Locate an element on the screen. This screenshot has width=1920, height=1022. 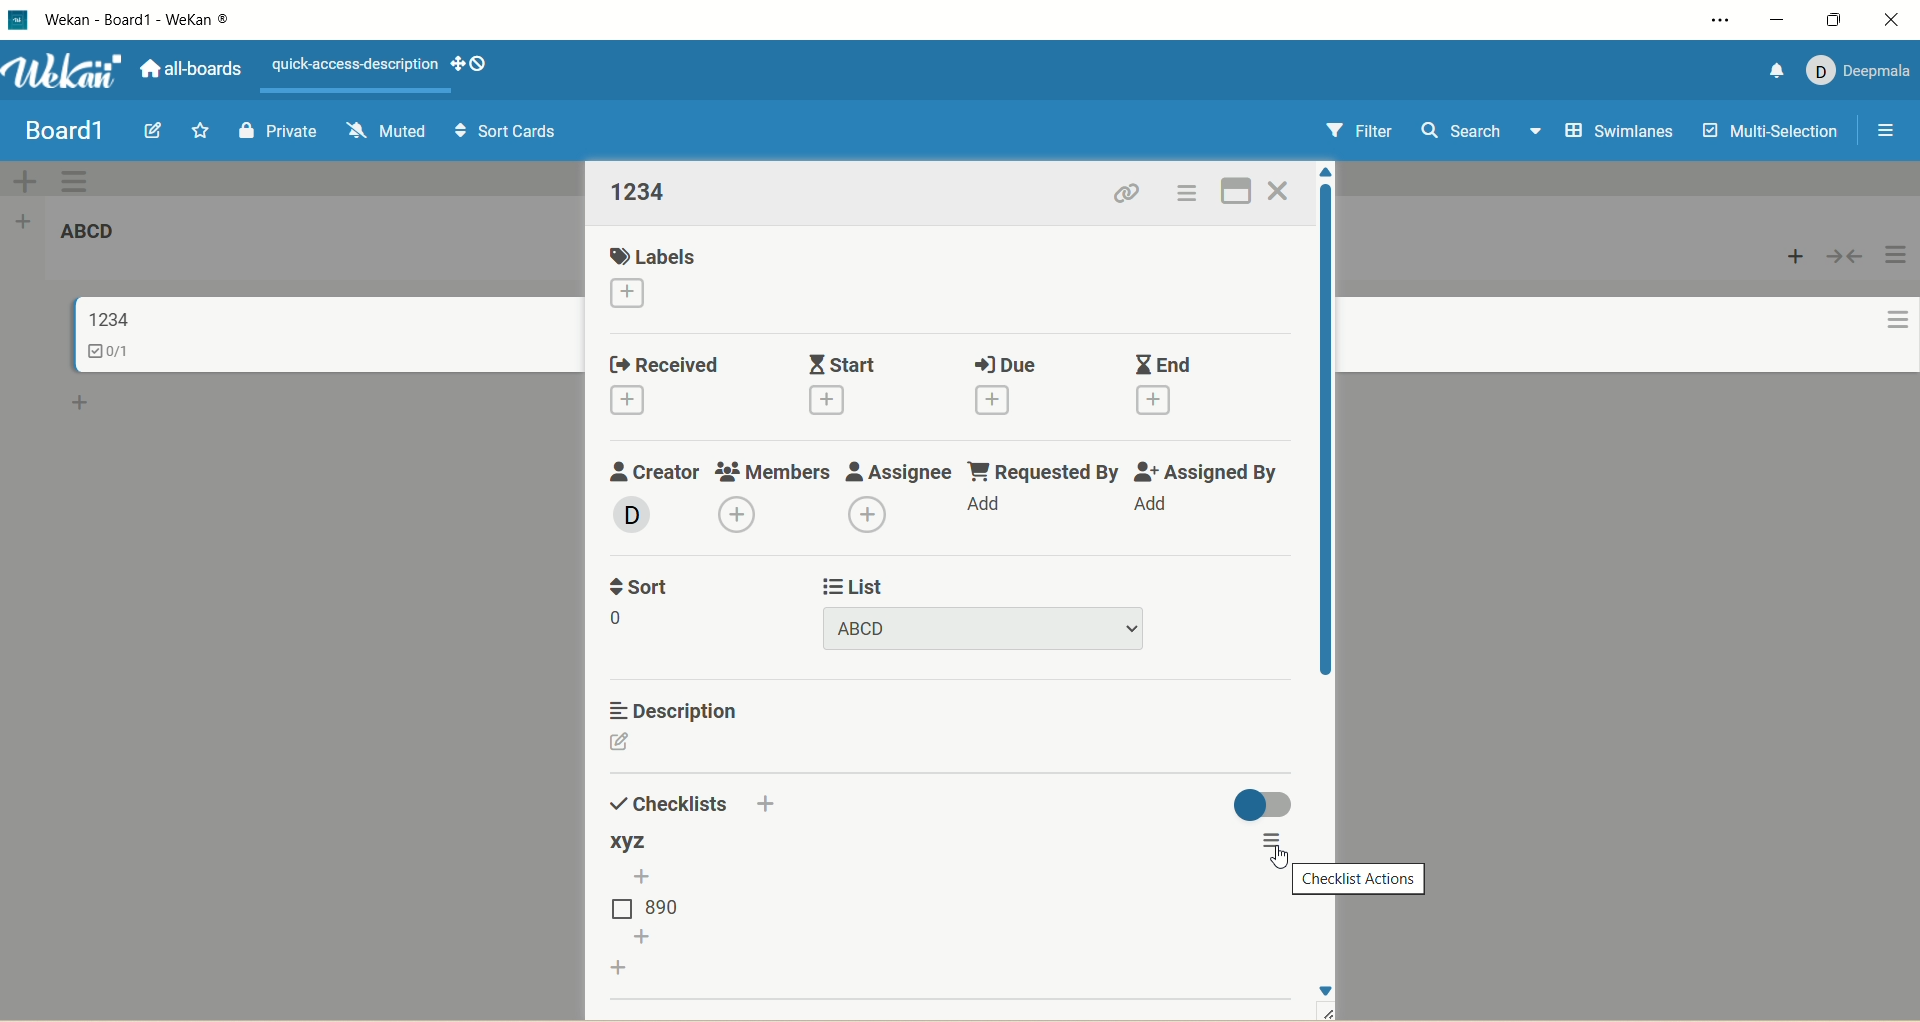
List is located at coordinates (851, 585).